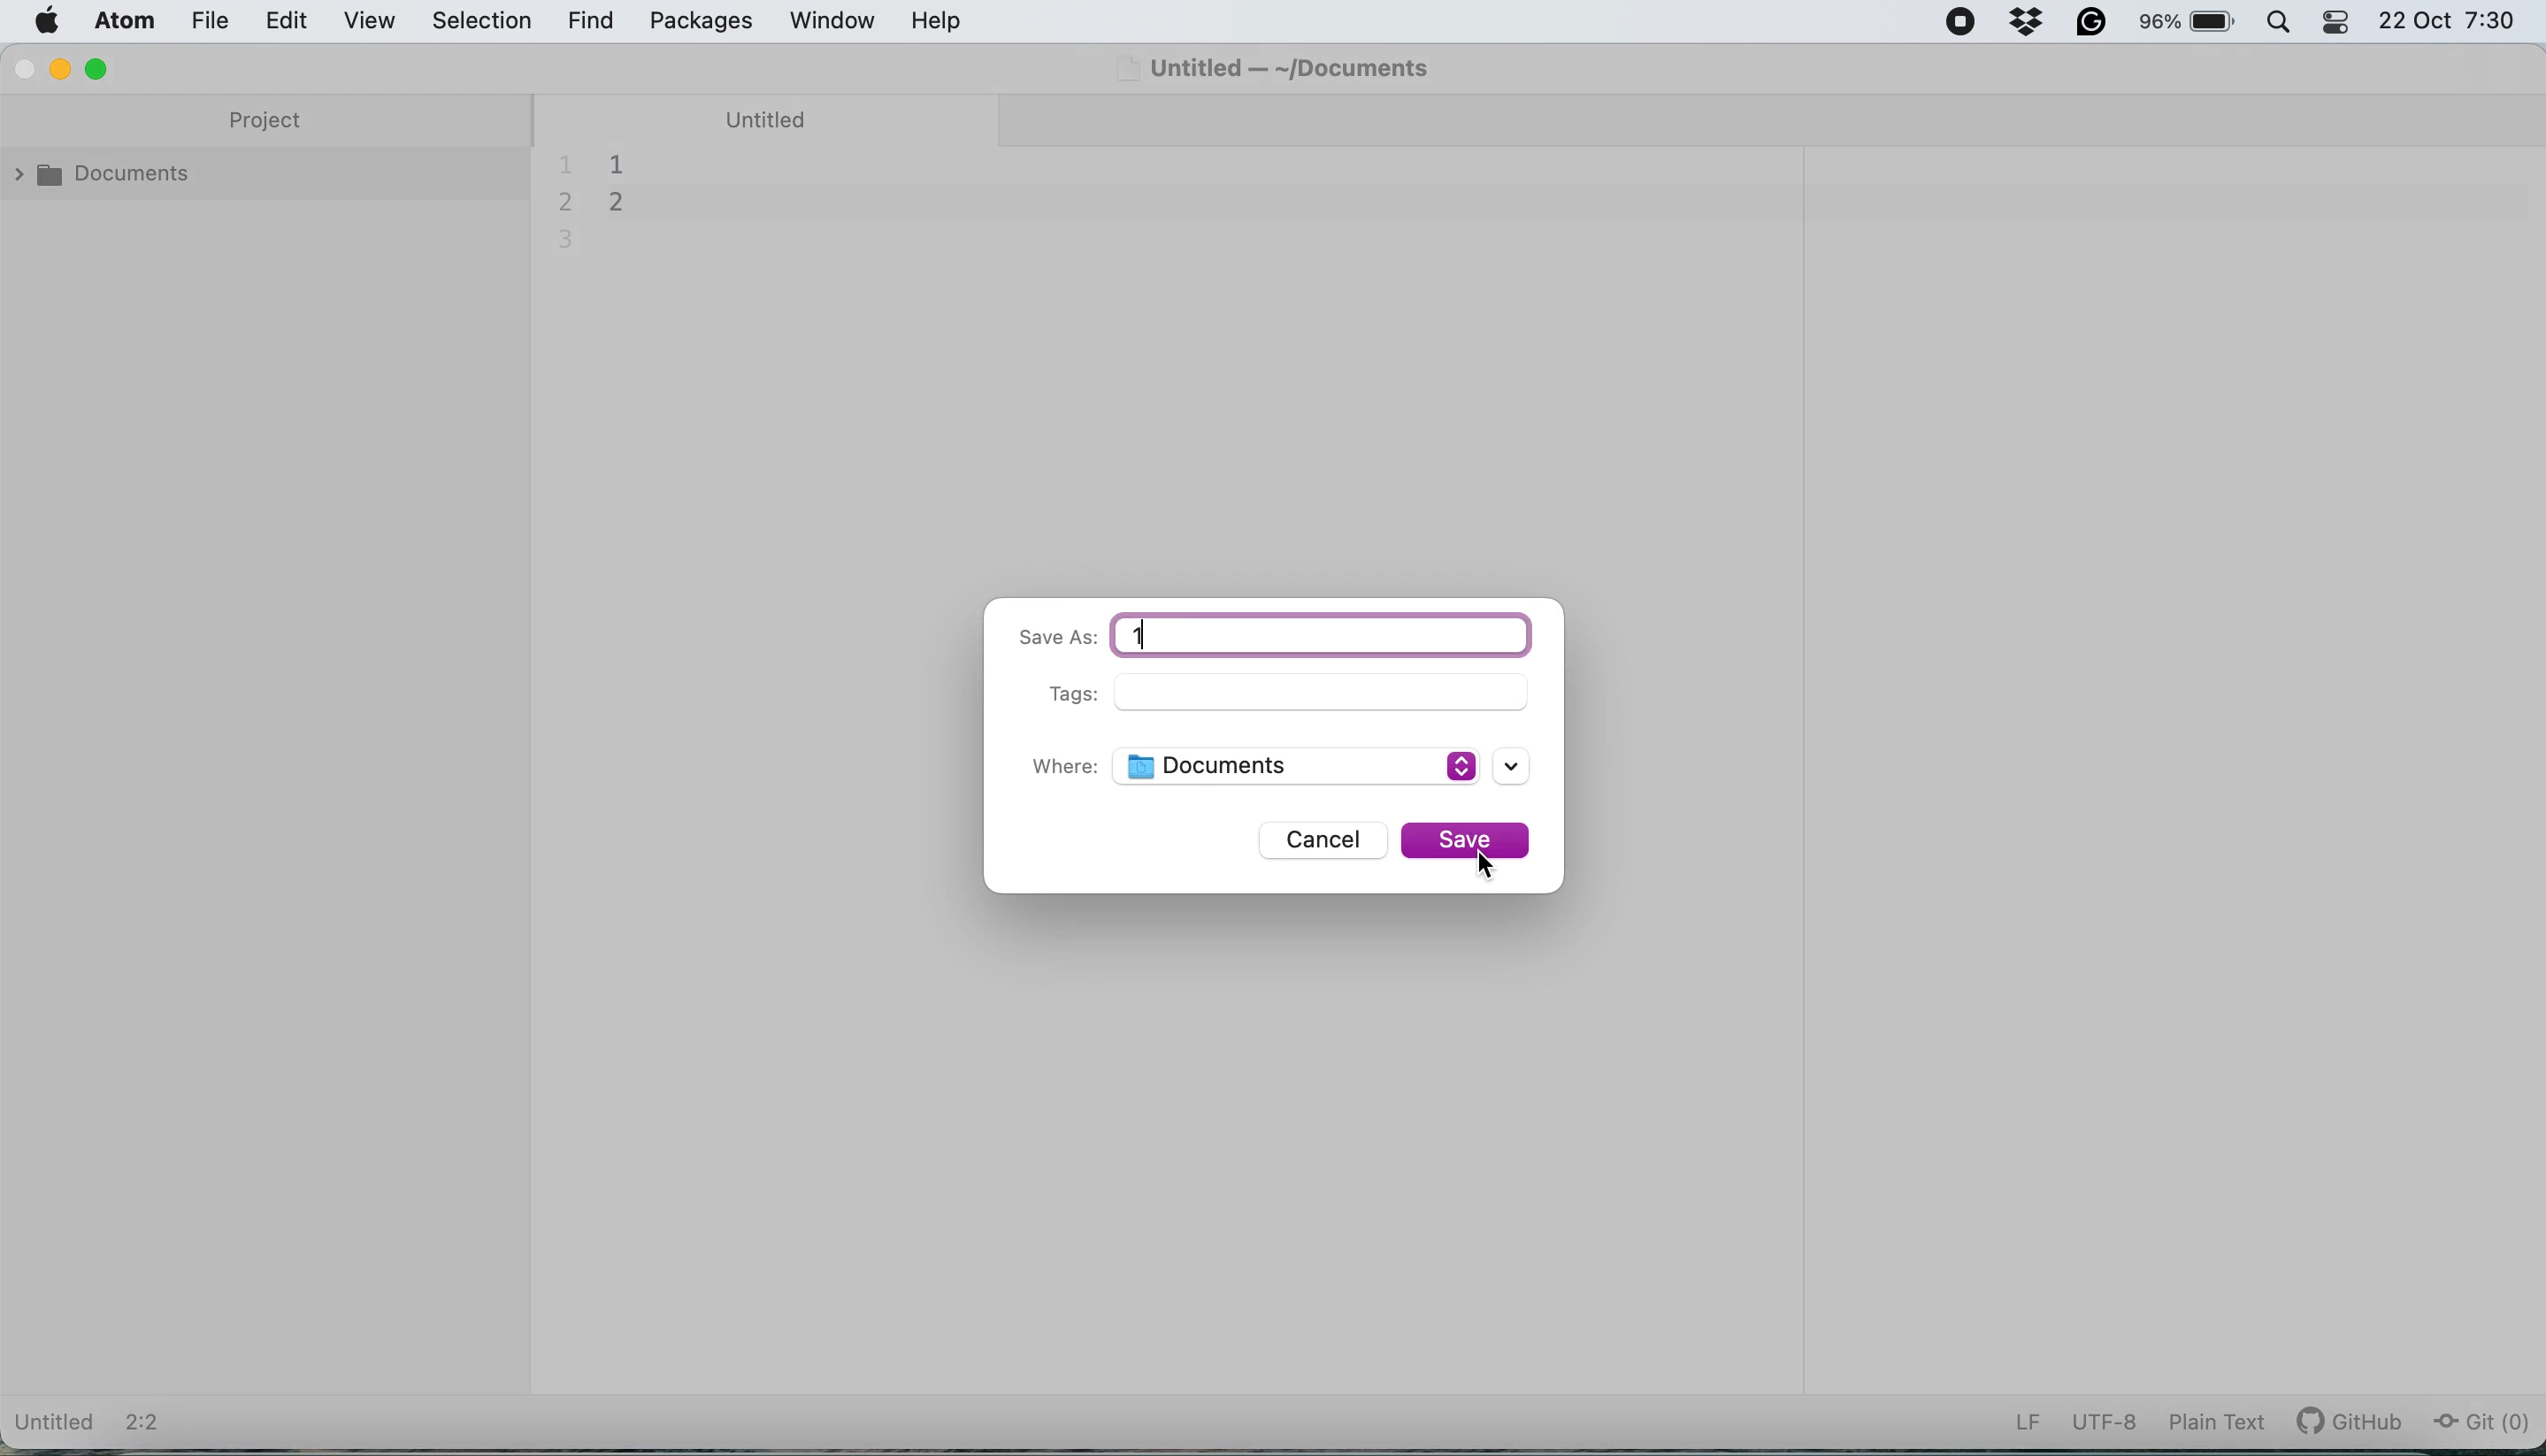 The image size is (2546, 1456). I want to click on document contents, so click(613, 200).